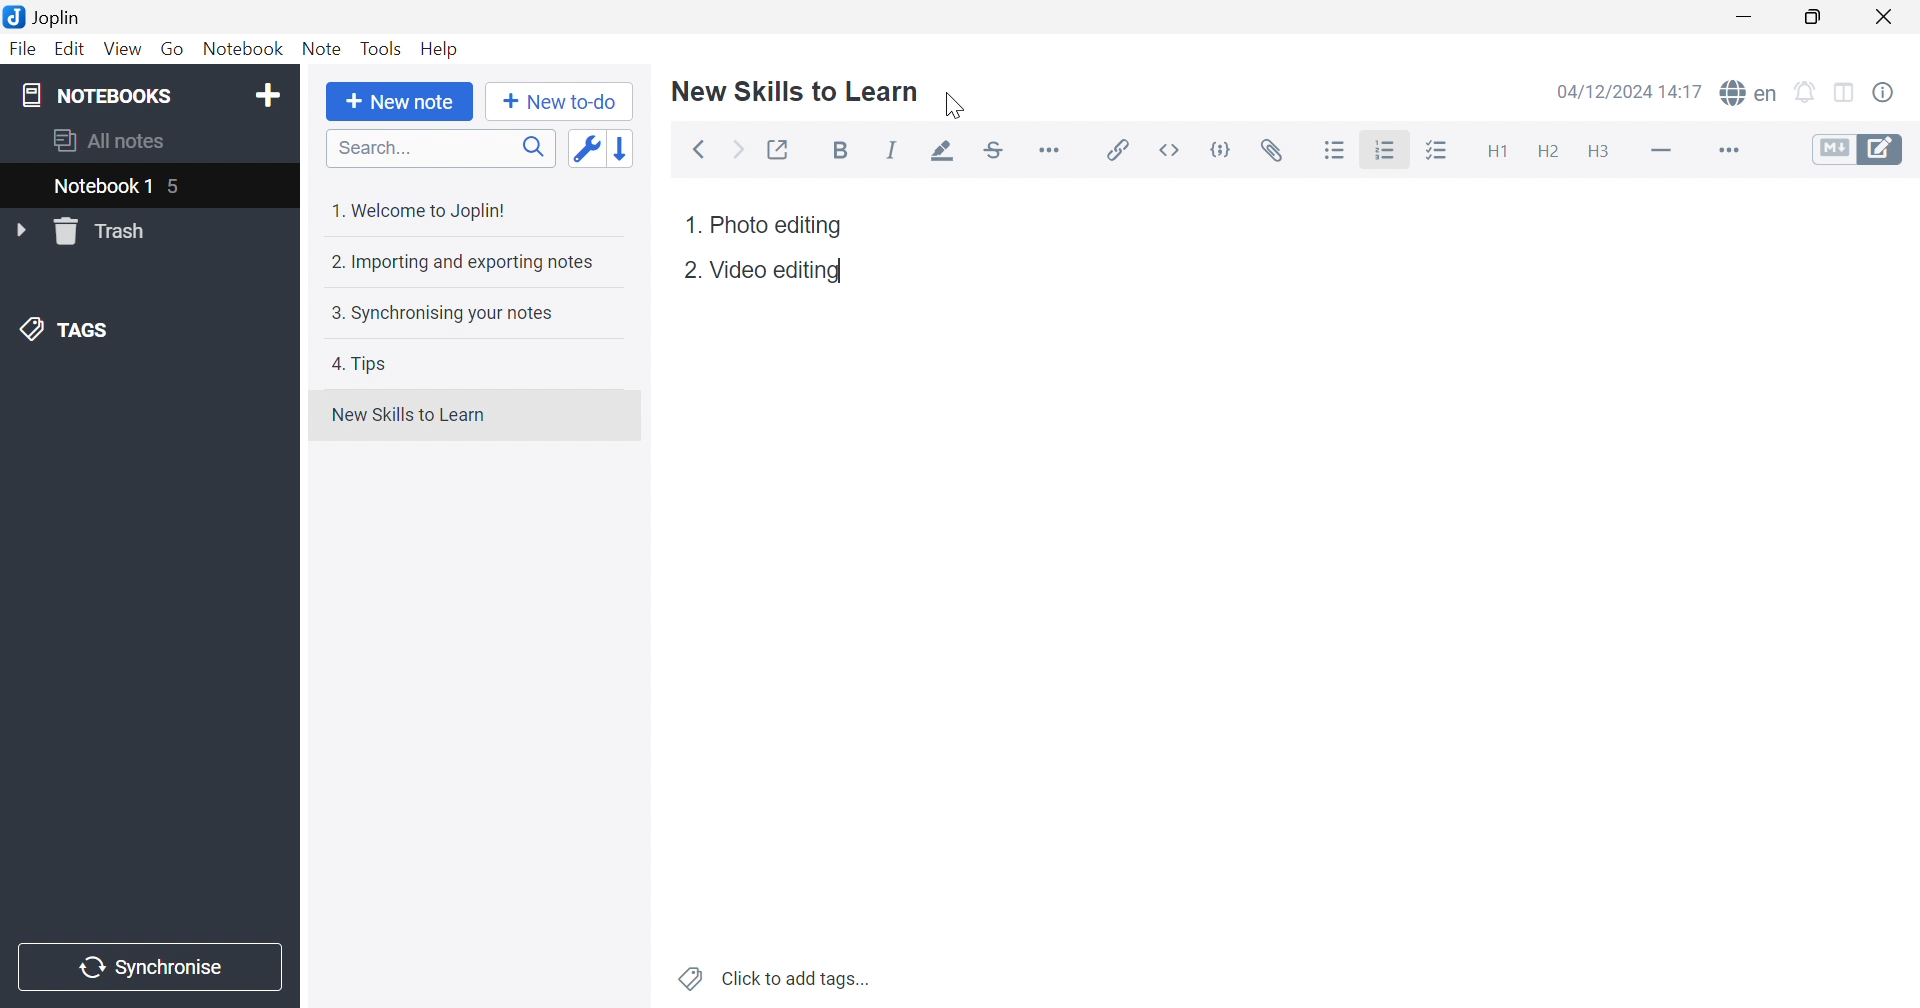 This screenshot has width=1920, height=1008. I want to click on Synchronize, so click(154, 968).